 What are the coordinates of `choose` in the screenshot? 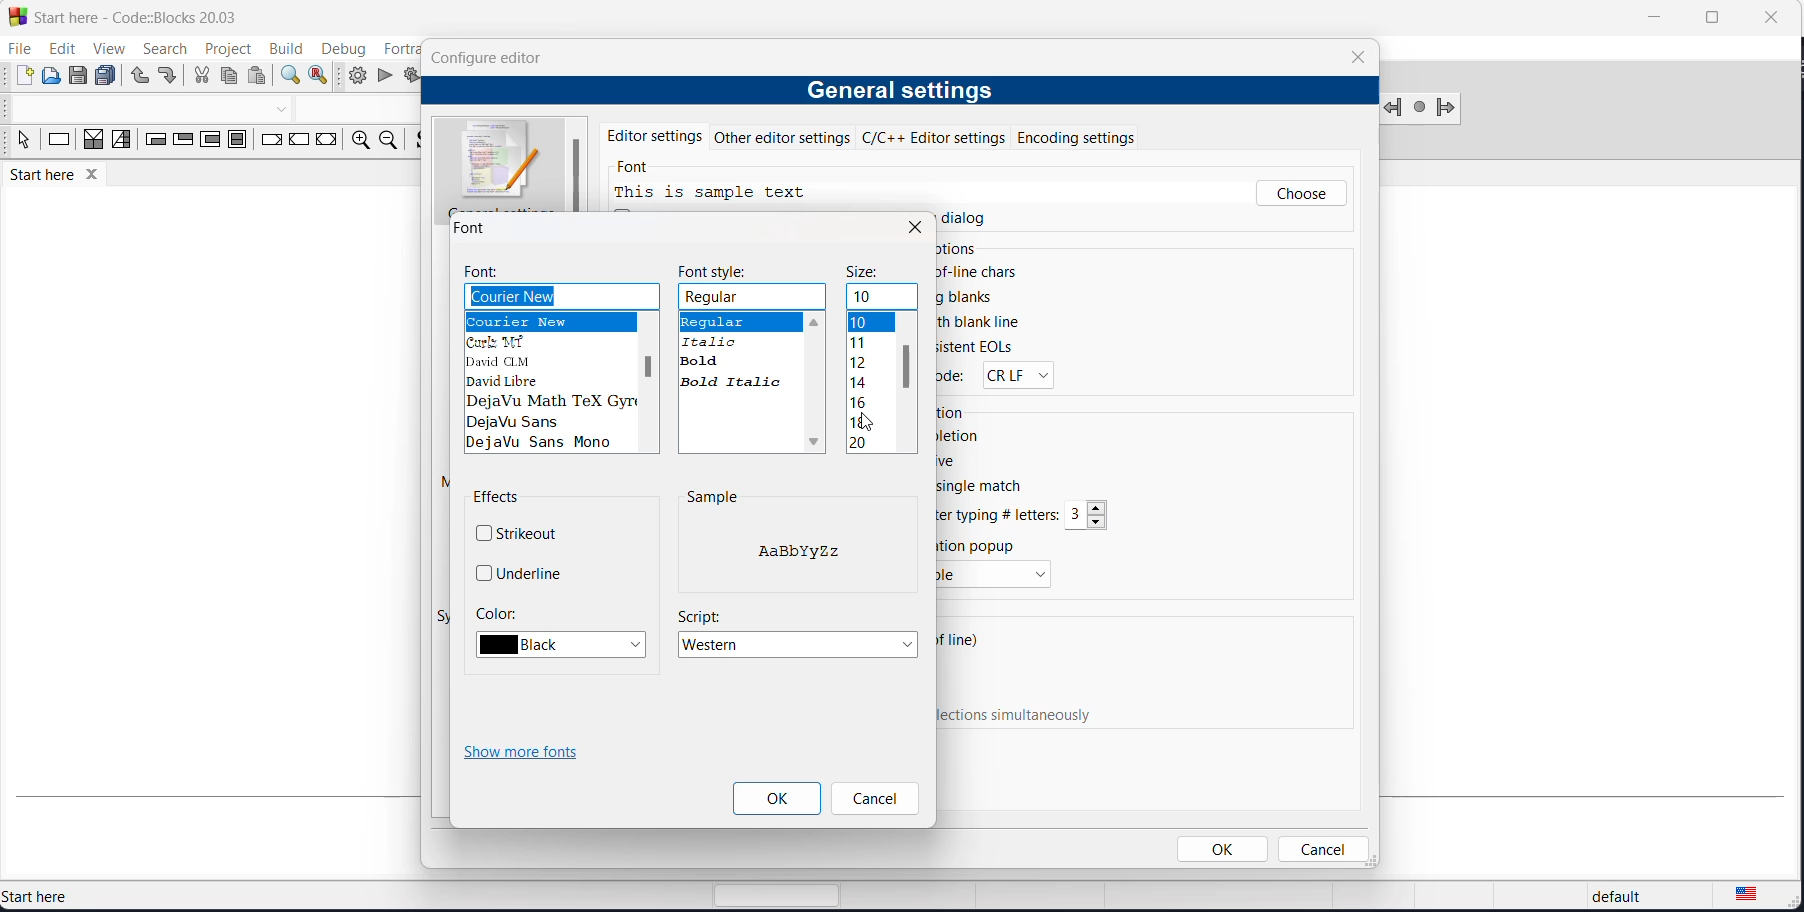 It's located at (1301, 194).